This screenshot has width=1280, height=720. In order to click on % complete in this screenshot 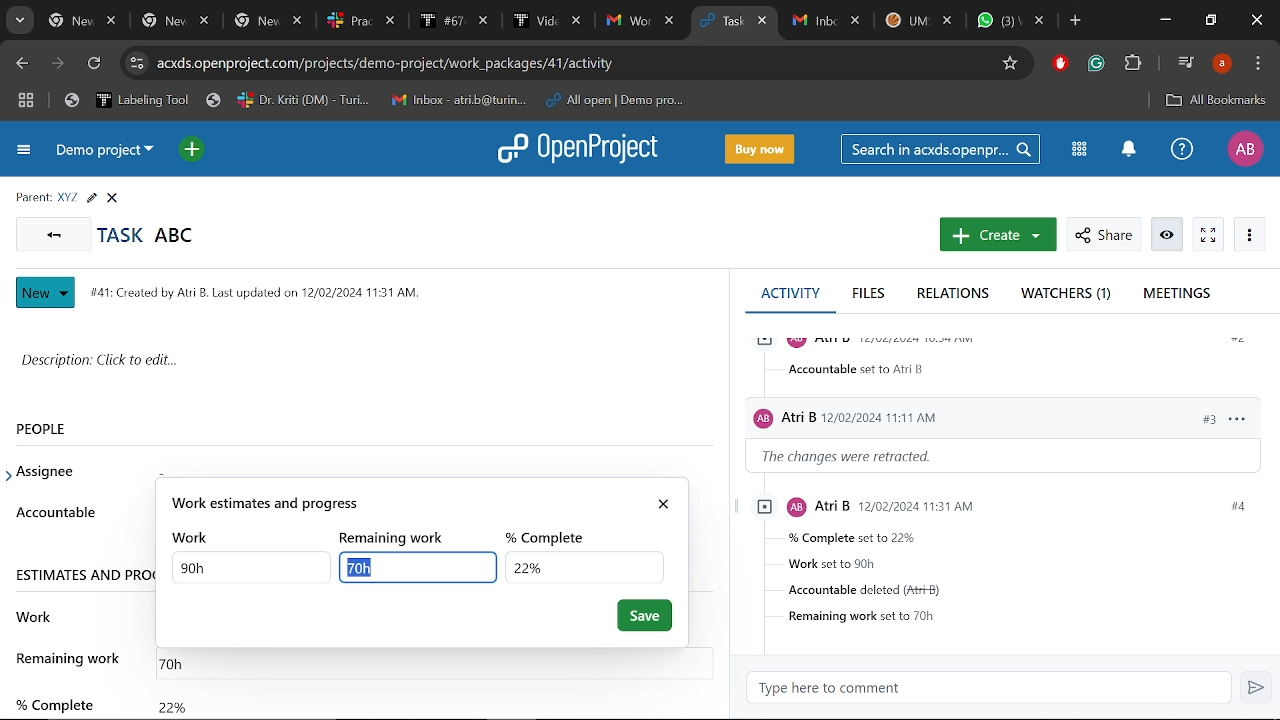, I will do `click(53, 696)`.